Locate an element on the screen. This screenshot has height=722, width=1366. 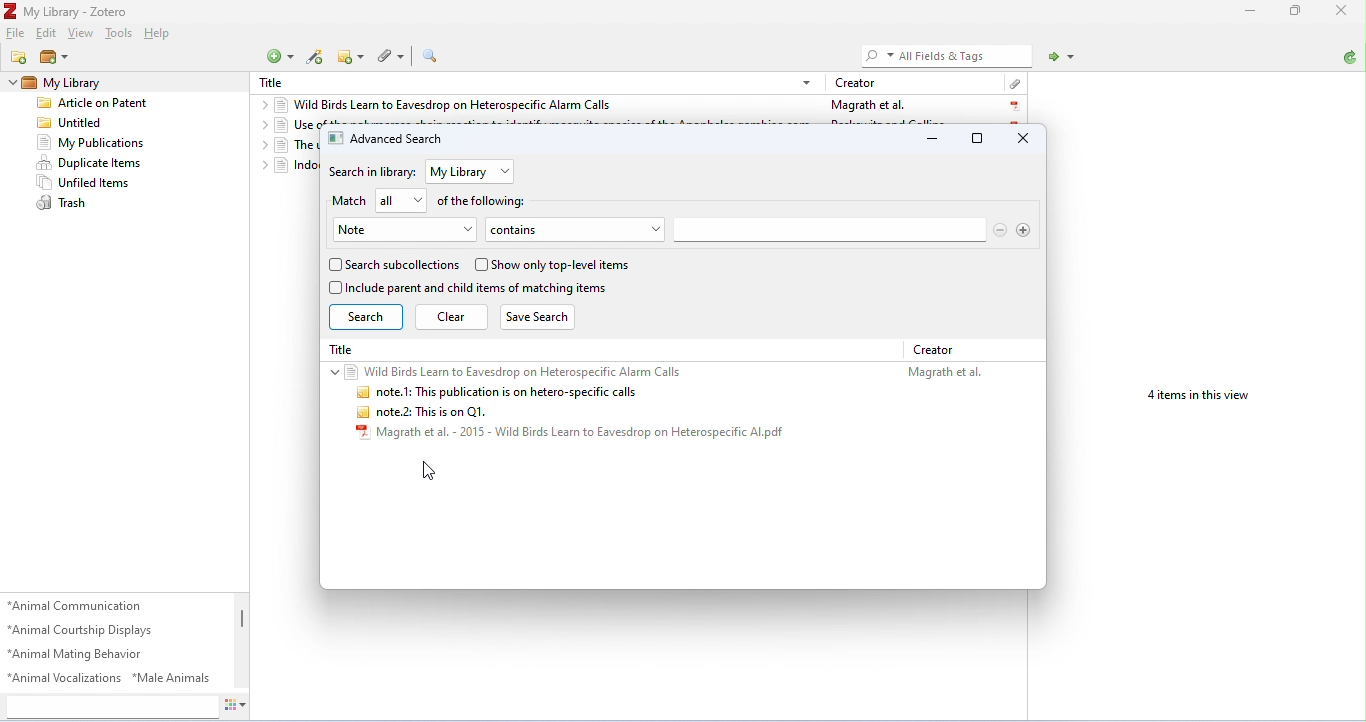
Wild Birds Learn to Eavesdrop on Heterospecific Alarm Calls is located at coordinates (520, 372).